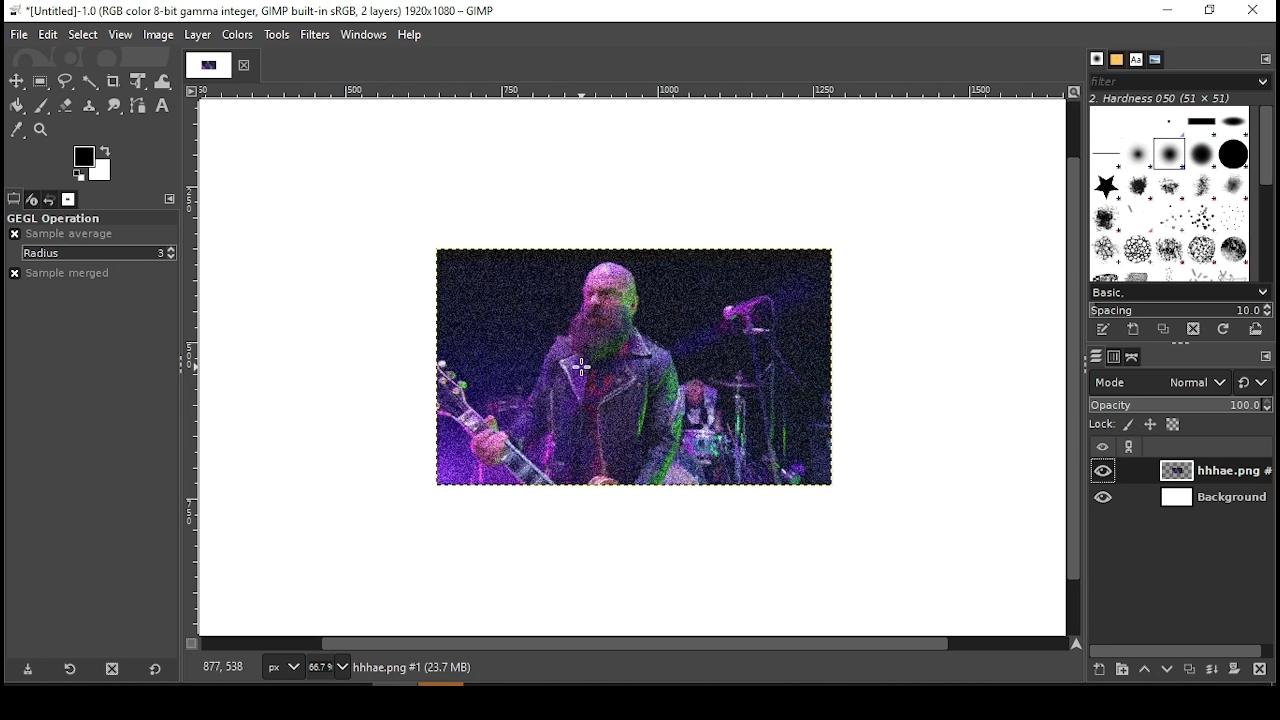 This screenshot has height=720, width=1280. Describe the element at coordinates (1127, 448) in the screenshot. I see `link` at that location.